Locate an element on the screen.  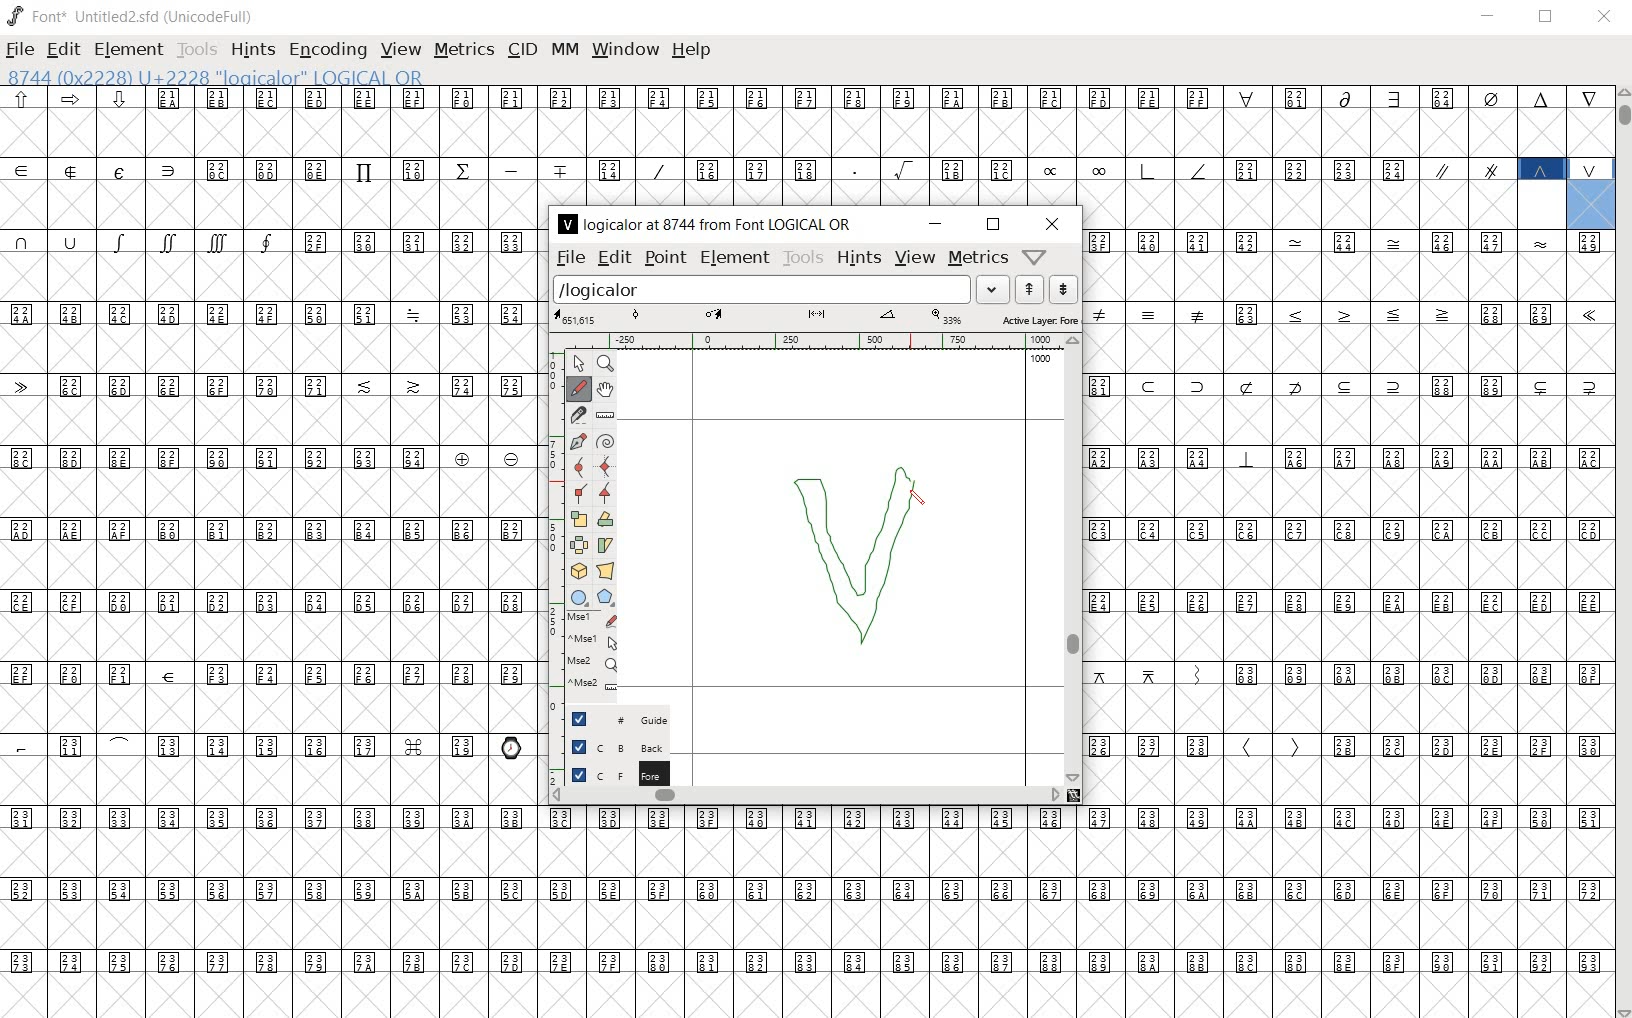
measure a distance, angle between points is located at coordinates (605, 415).